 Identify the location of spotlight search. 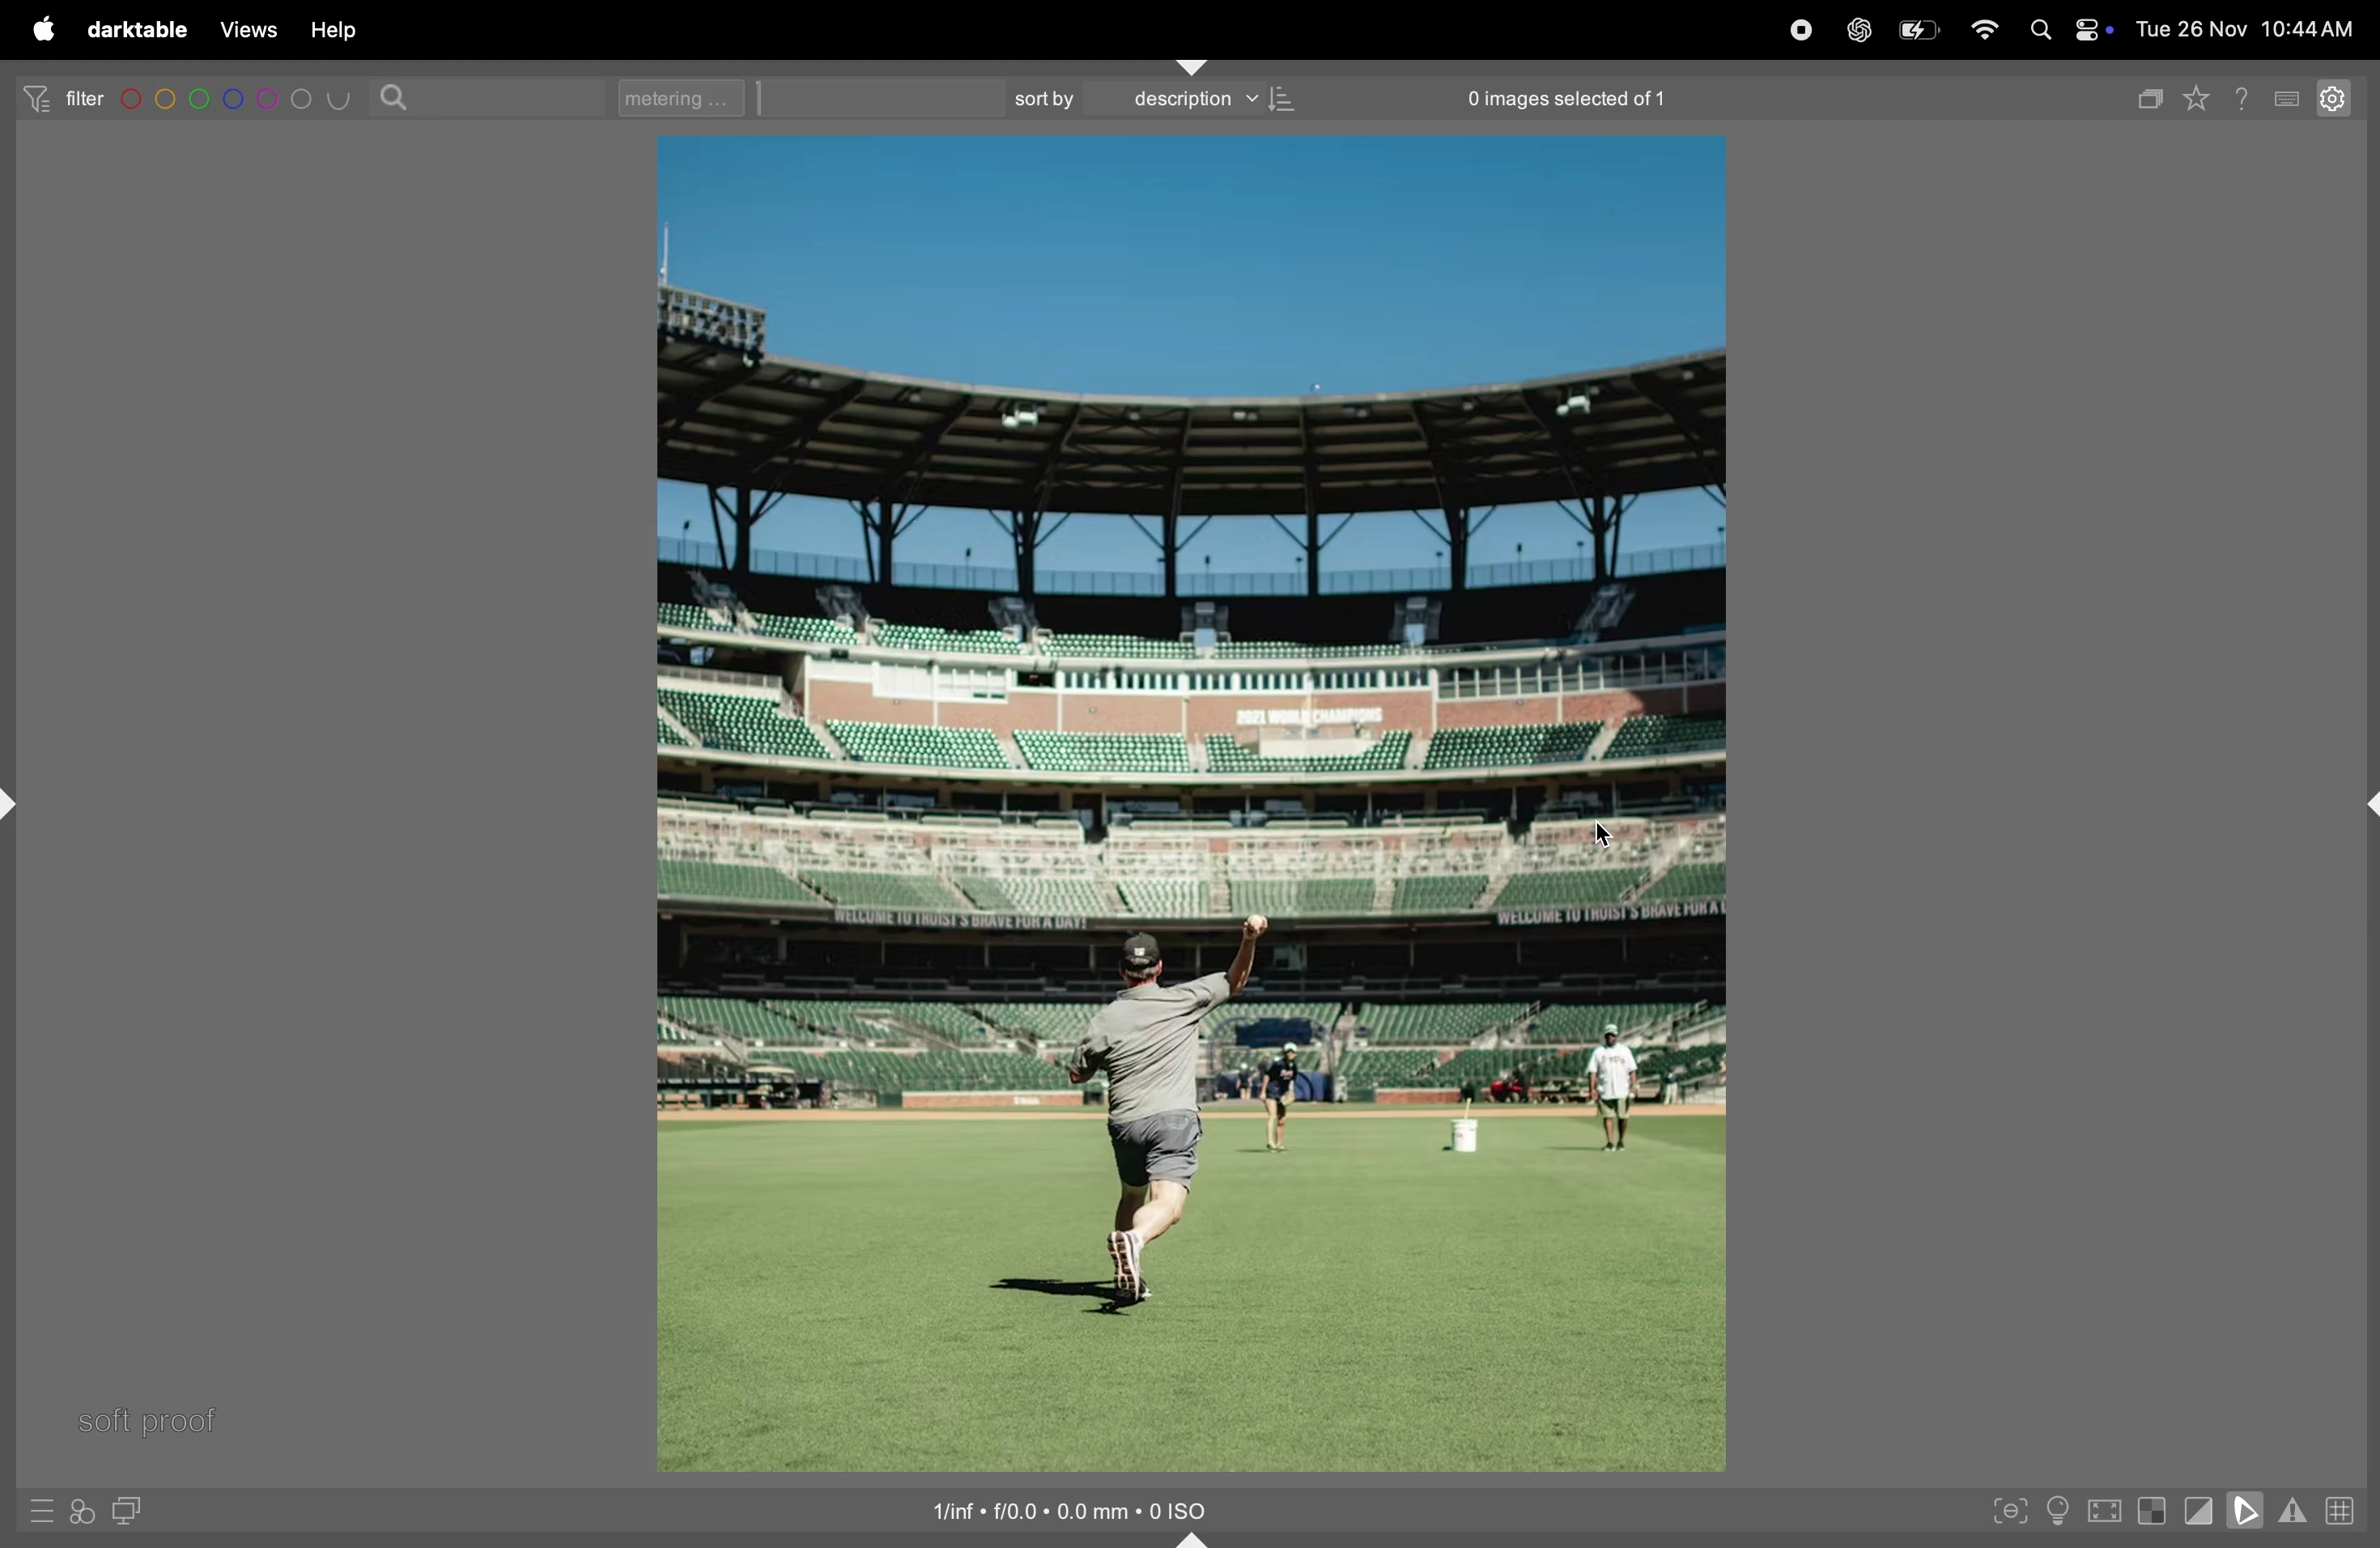
(2042, 34).